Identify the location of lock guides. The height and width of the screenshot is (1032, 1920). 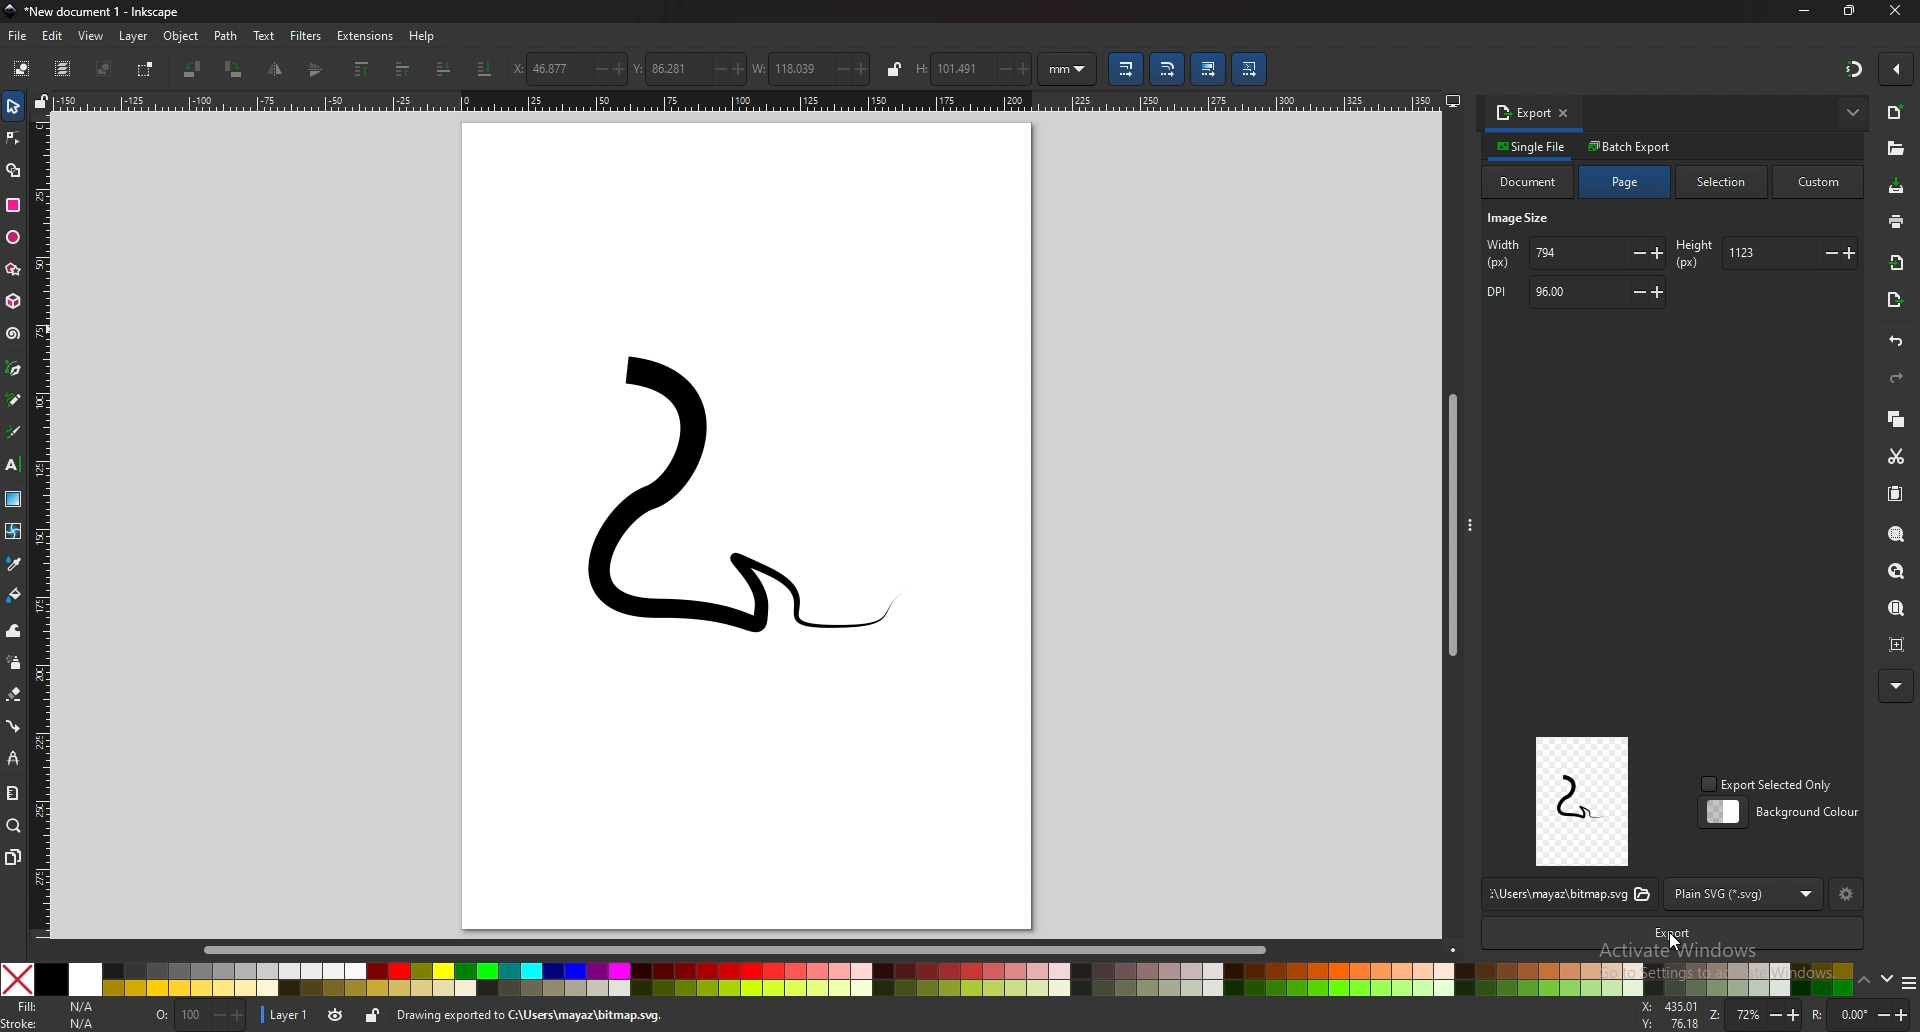
(43, 100).